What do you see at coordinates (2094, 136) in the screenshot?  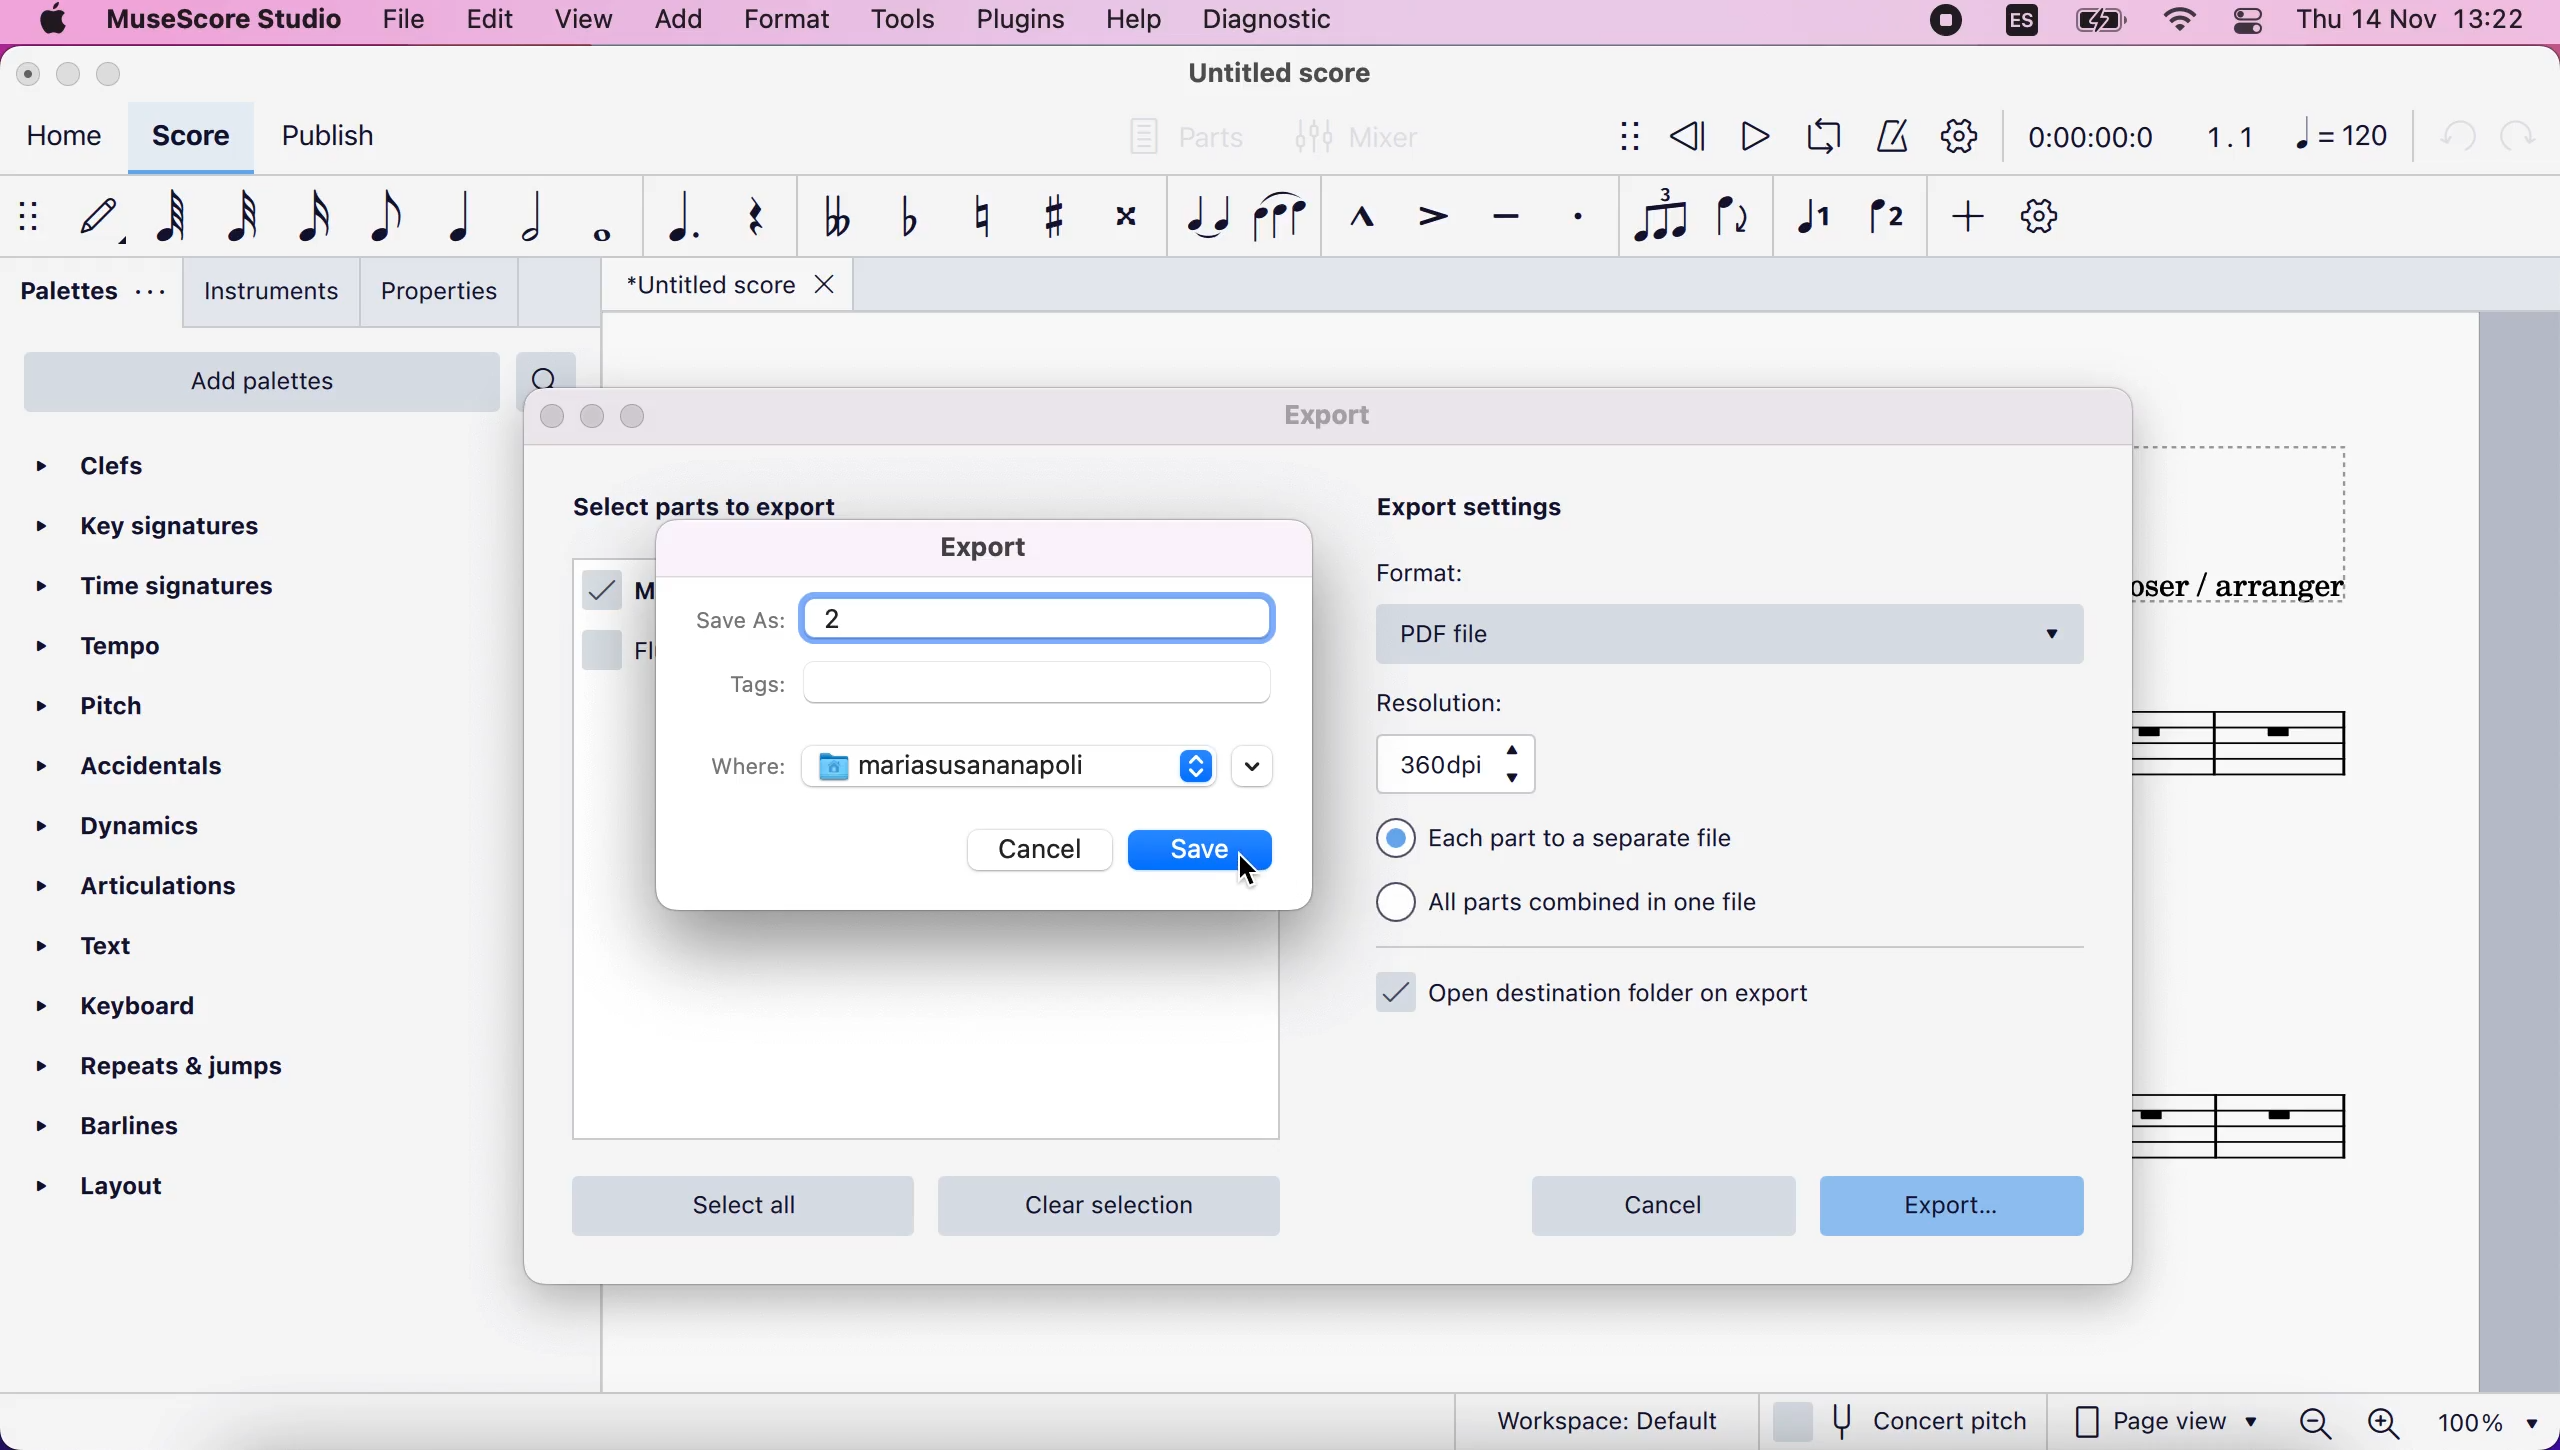 I see `time` at bounding box center [2094, 136].